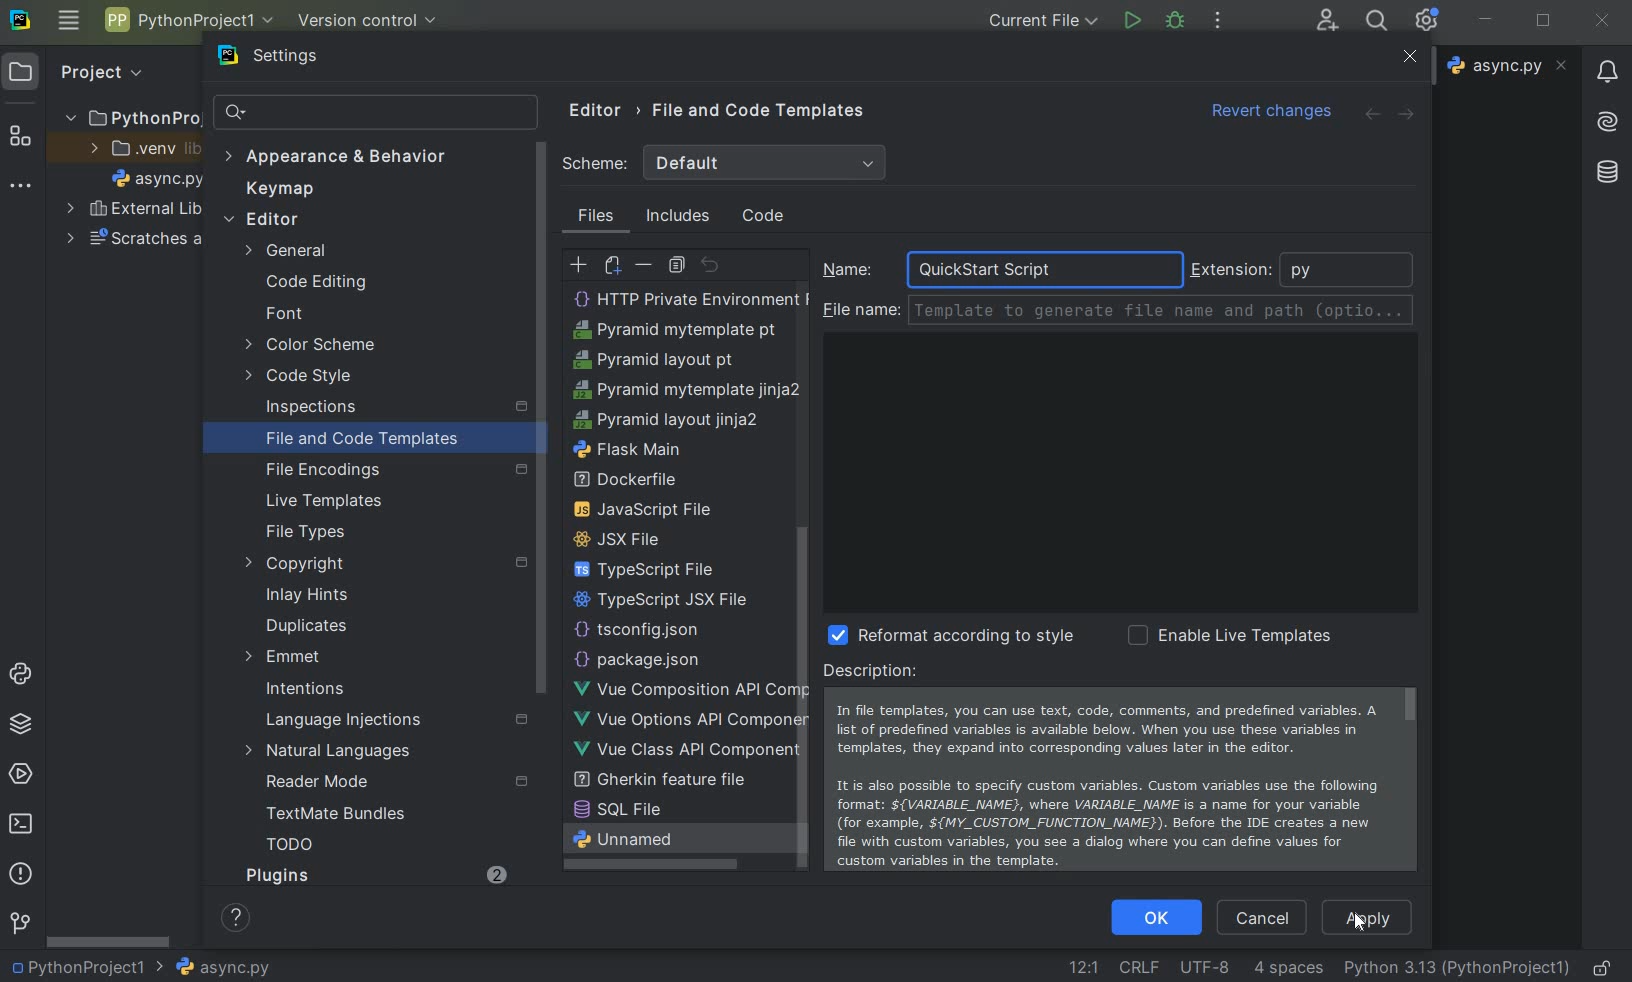 This screenshot has width=1632, height=982. Describe the element at coordinates (338, 502) in the screenshot. I see `live templates` at that location.